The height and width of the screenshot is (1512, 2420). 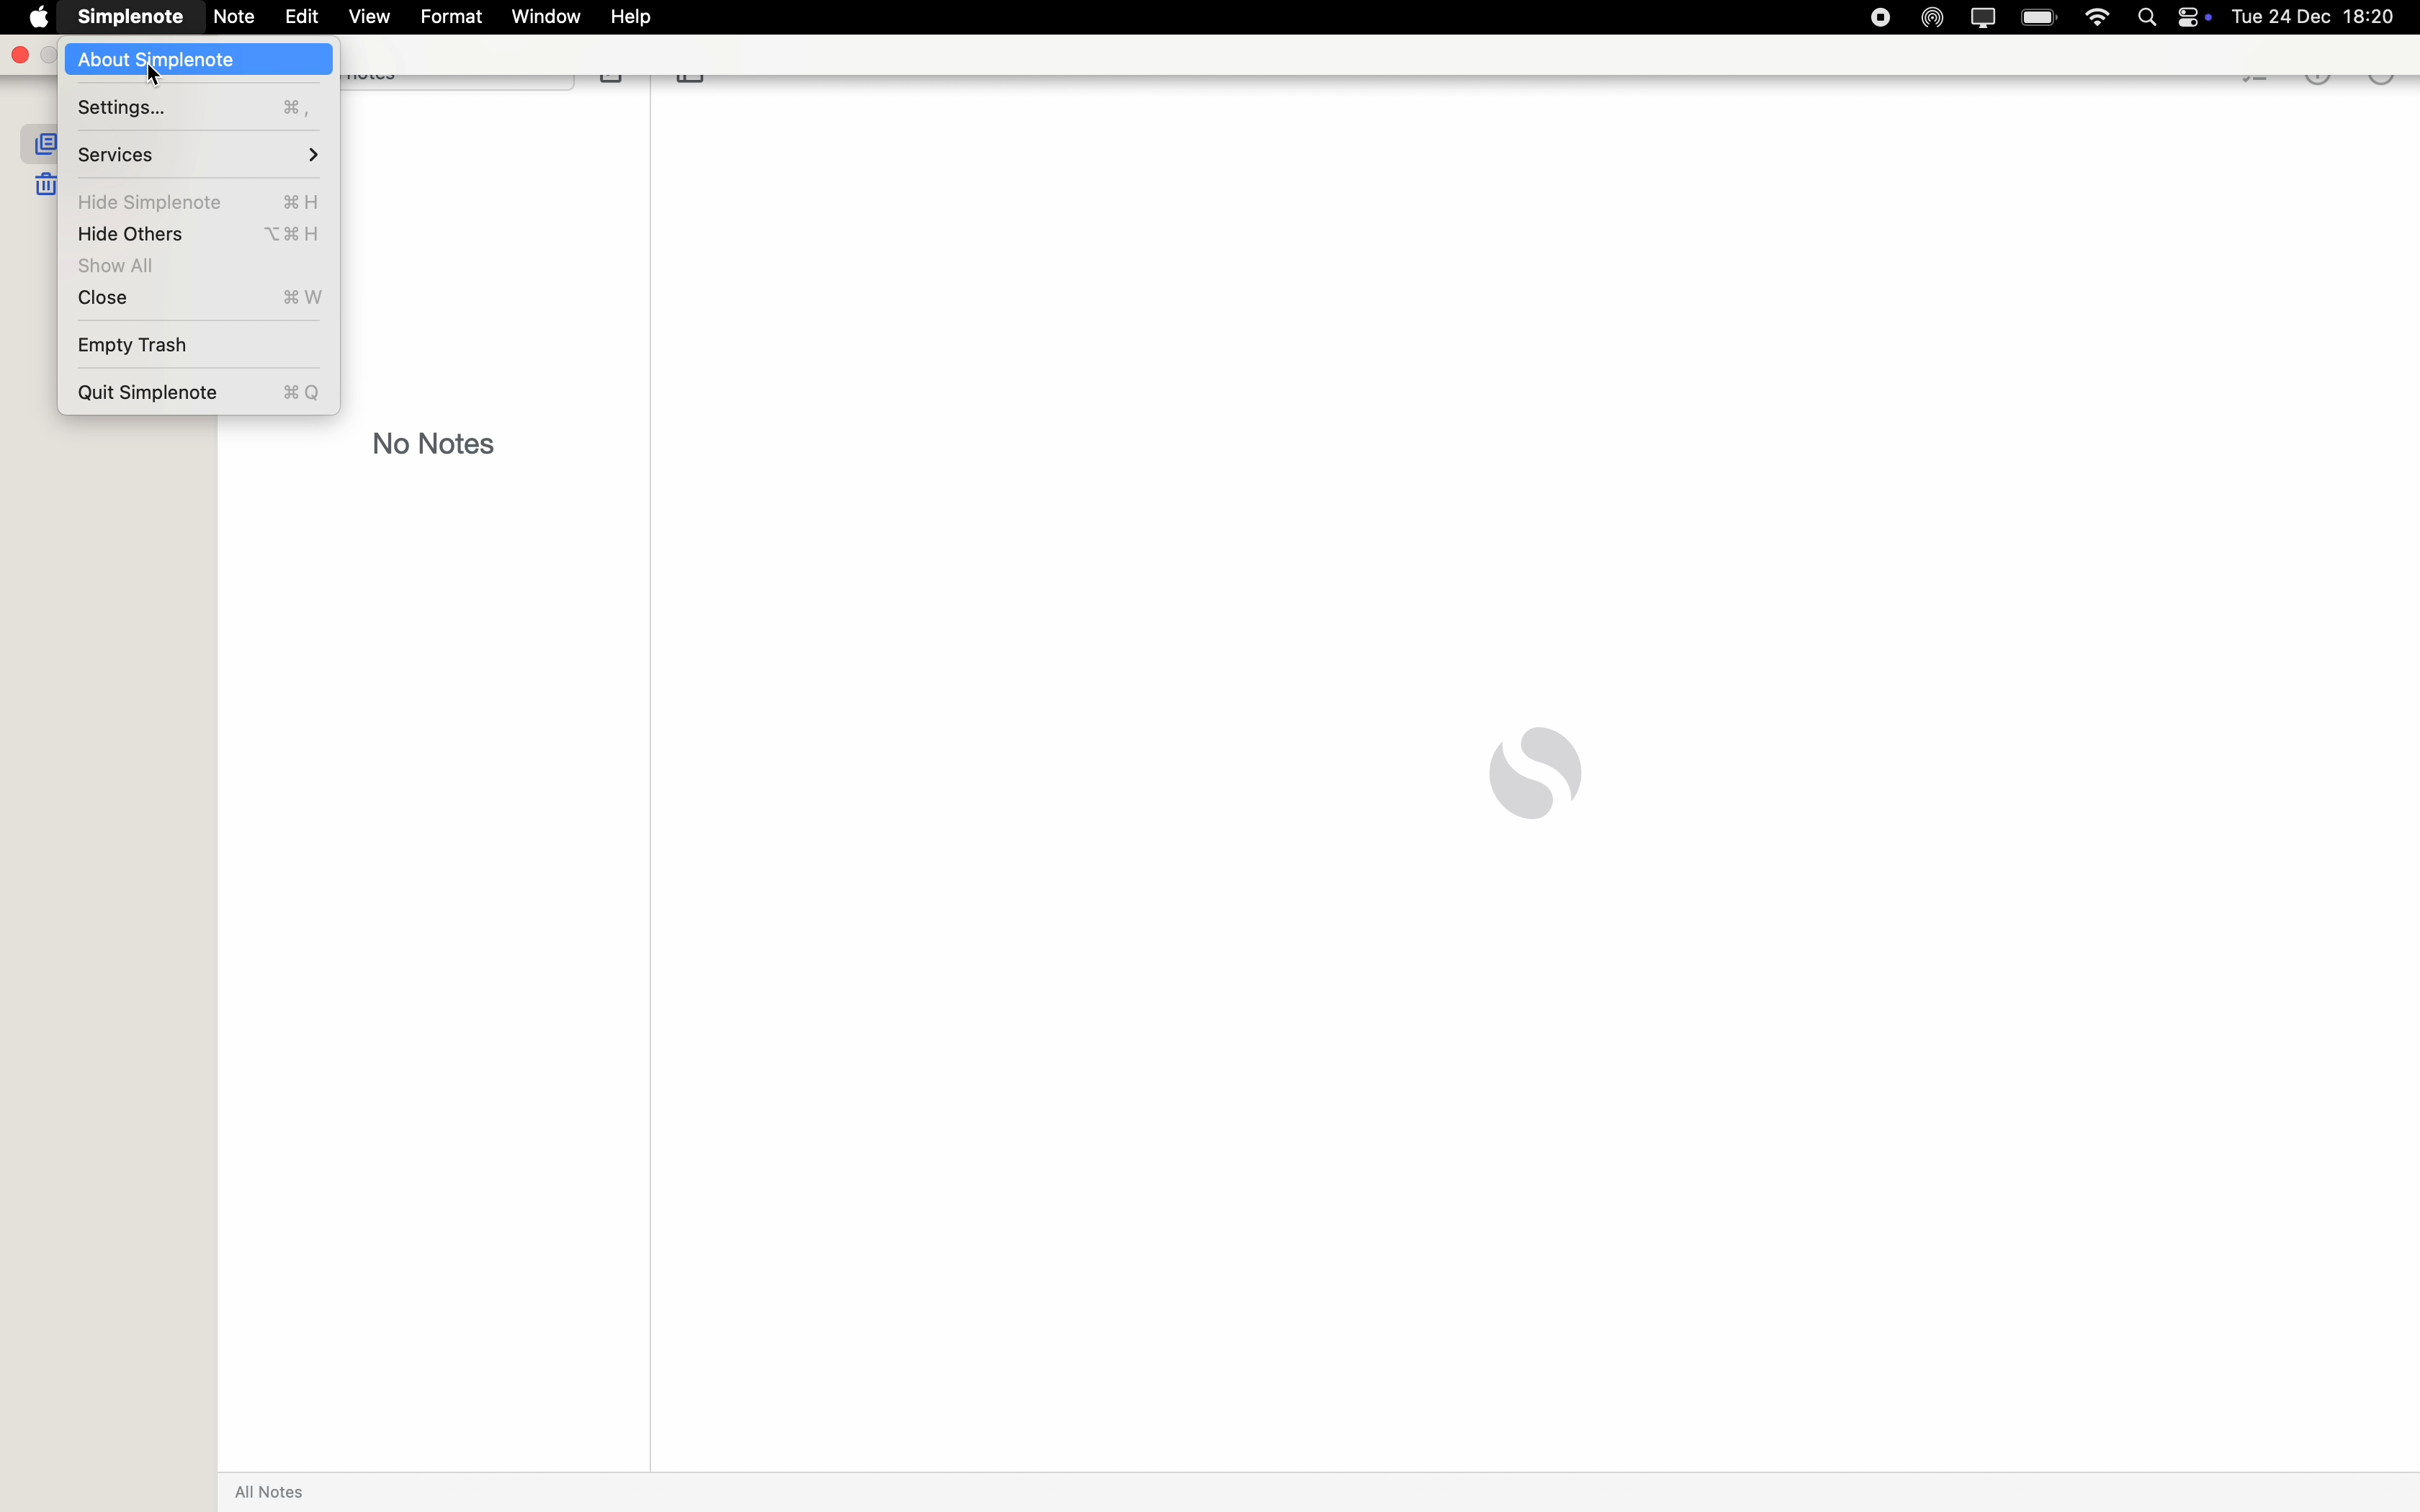 I want to click on format, so click(x=451, y=15).